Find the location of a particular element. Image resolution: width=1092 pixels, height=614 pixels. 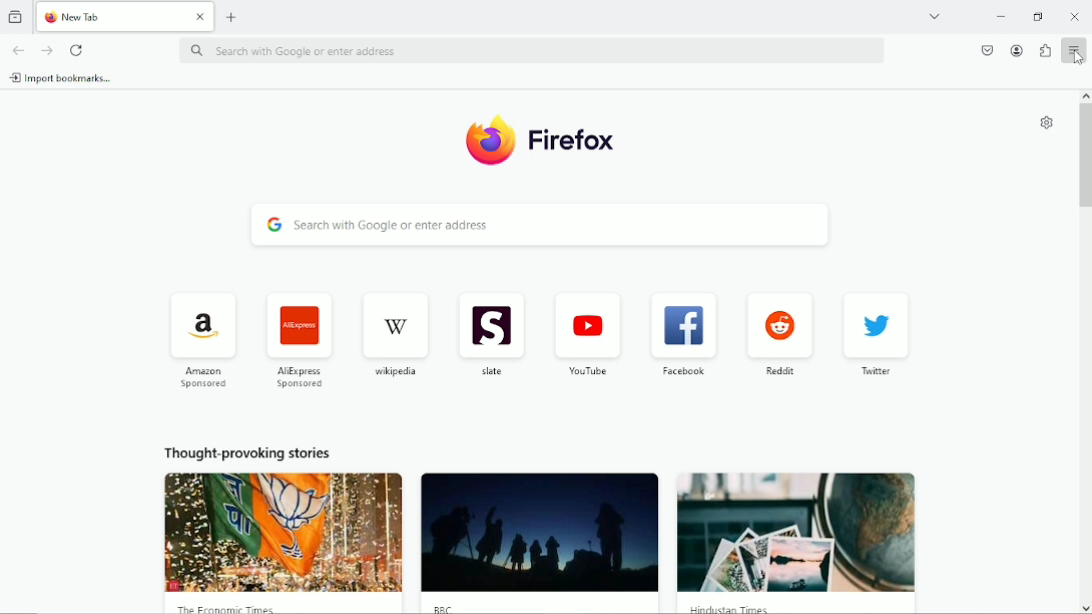

twitter is located at coordinates (875, 369).